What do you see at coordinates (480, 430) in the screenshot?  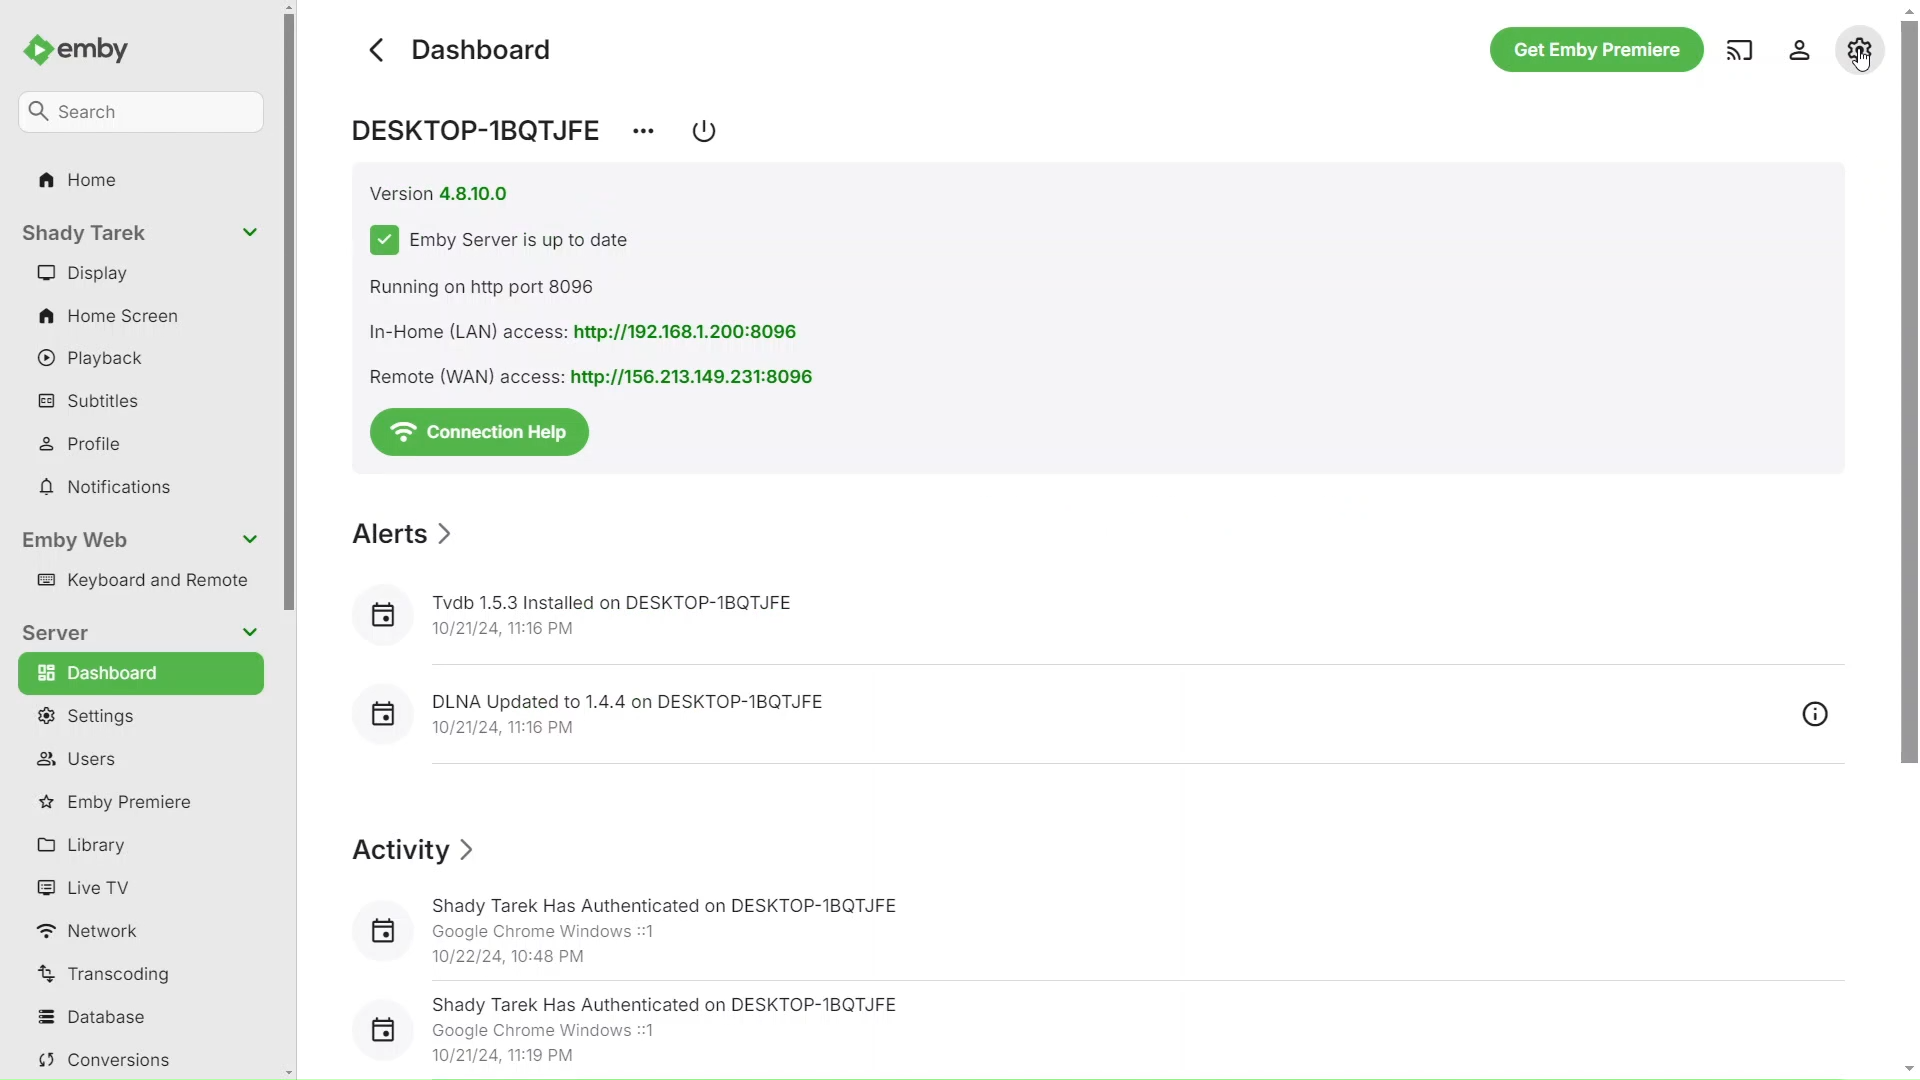 I see `Connection Help` at bounding box center [480, 430].